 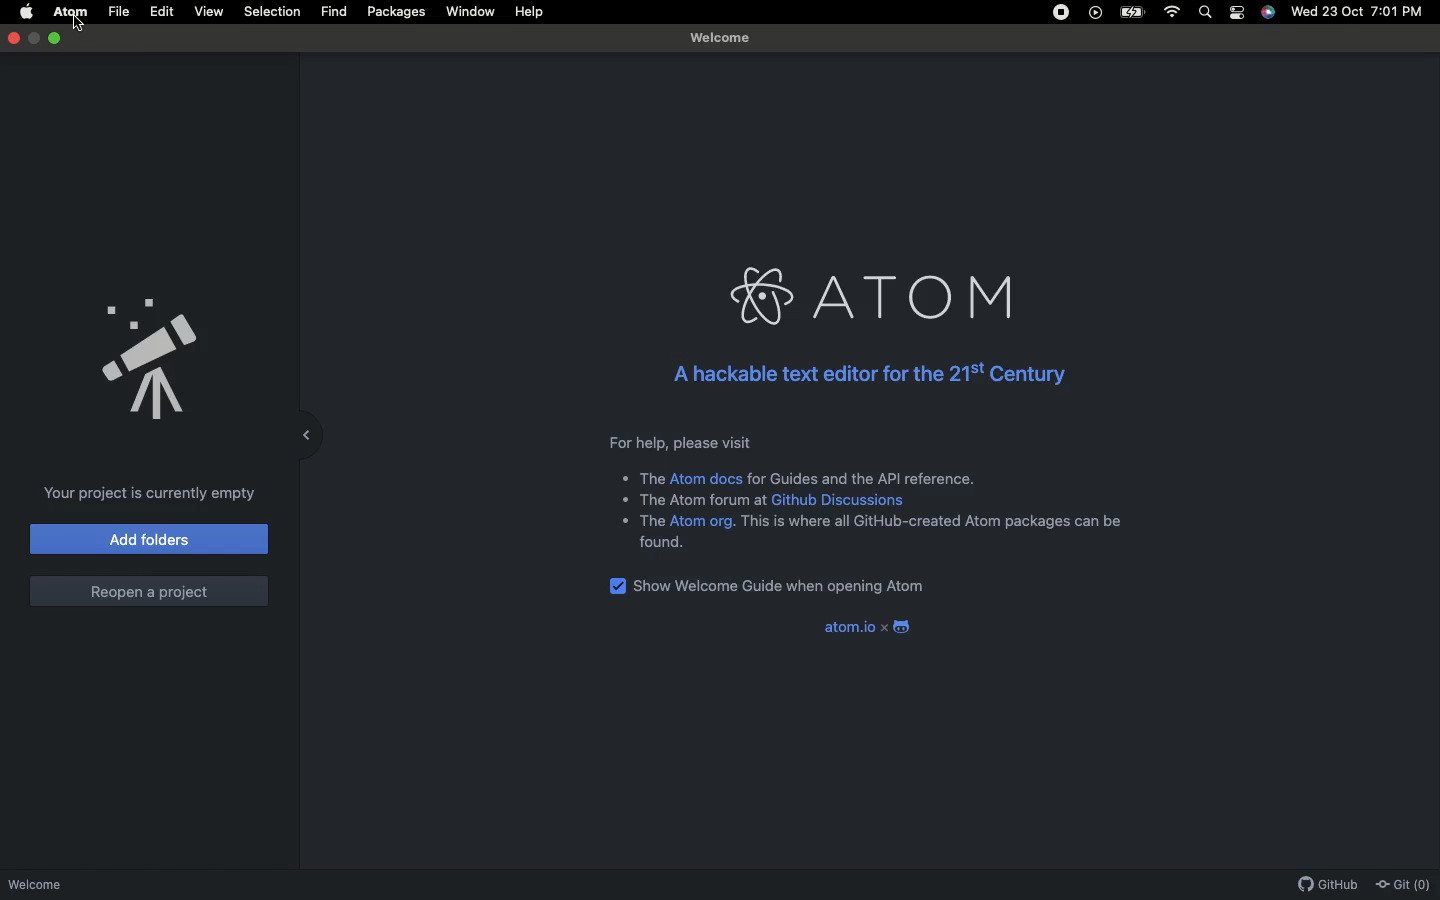 What do you see at coordinates (333, 12) in the screenshot?
I see `Find` at bounding box center [333, 12].